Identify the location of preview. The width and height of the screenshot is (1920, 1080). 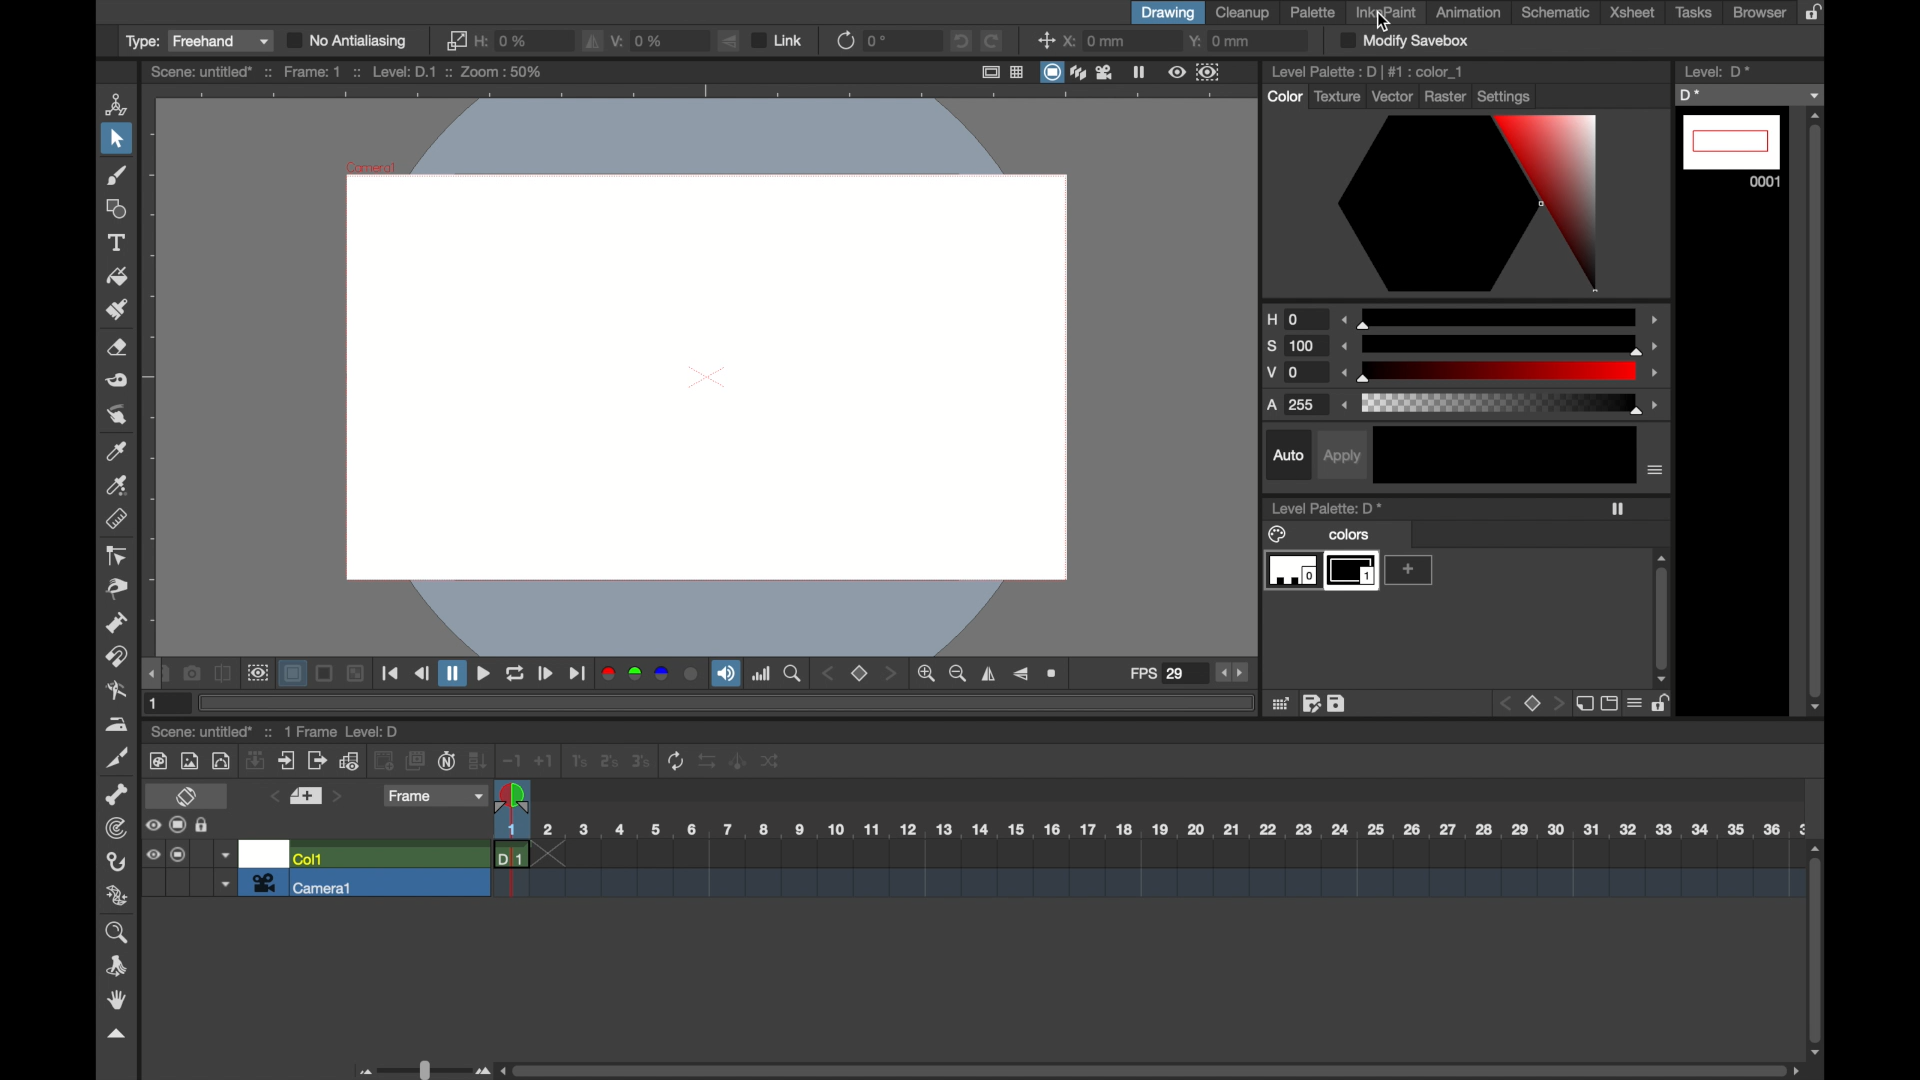
(257, 671).